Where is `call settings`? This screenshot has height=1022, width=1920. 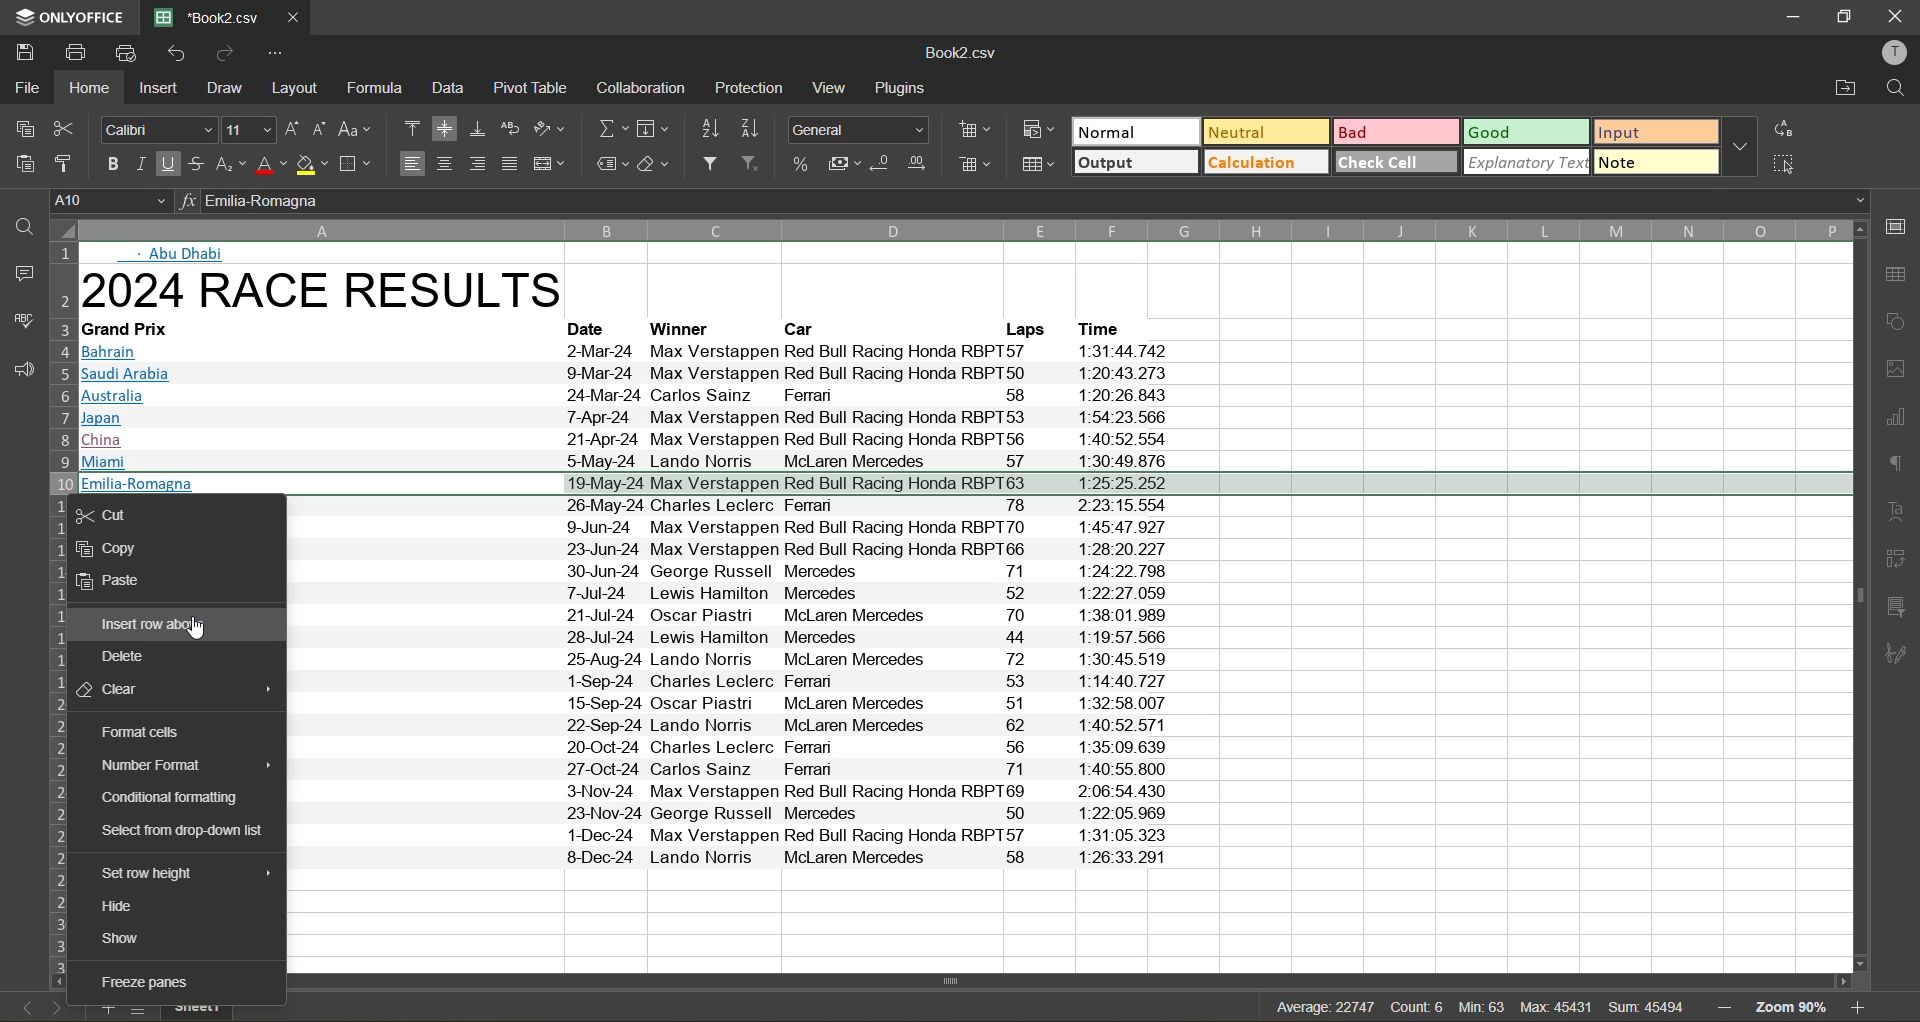 call settings is located at coordinates (1900, 226).